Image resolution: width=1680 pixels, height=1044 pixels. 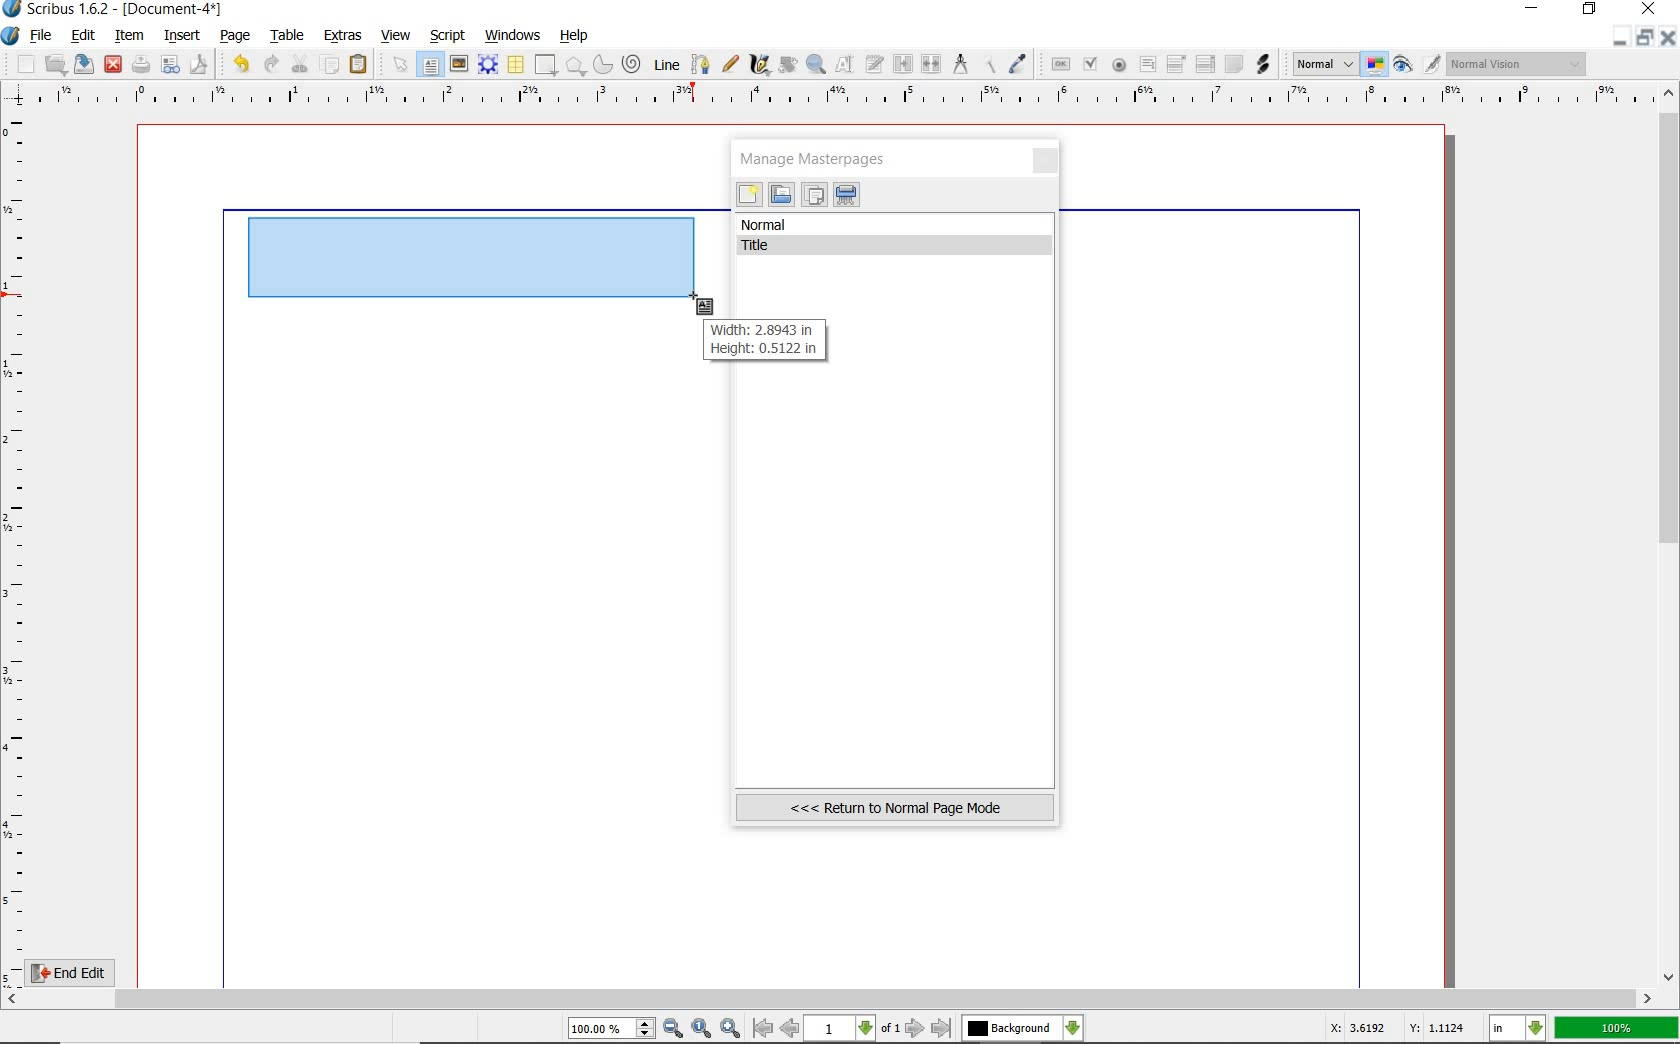 I want to click on paste, so click(x=359, y=65).